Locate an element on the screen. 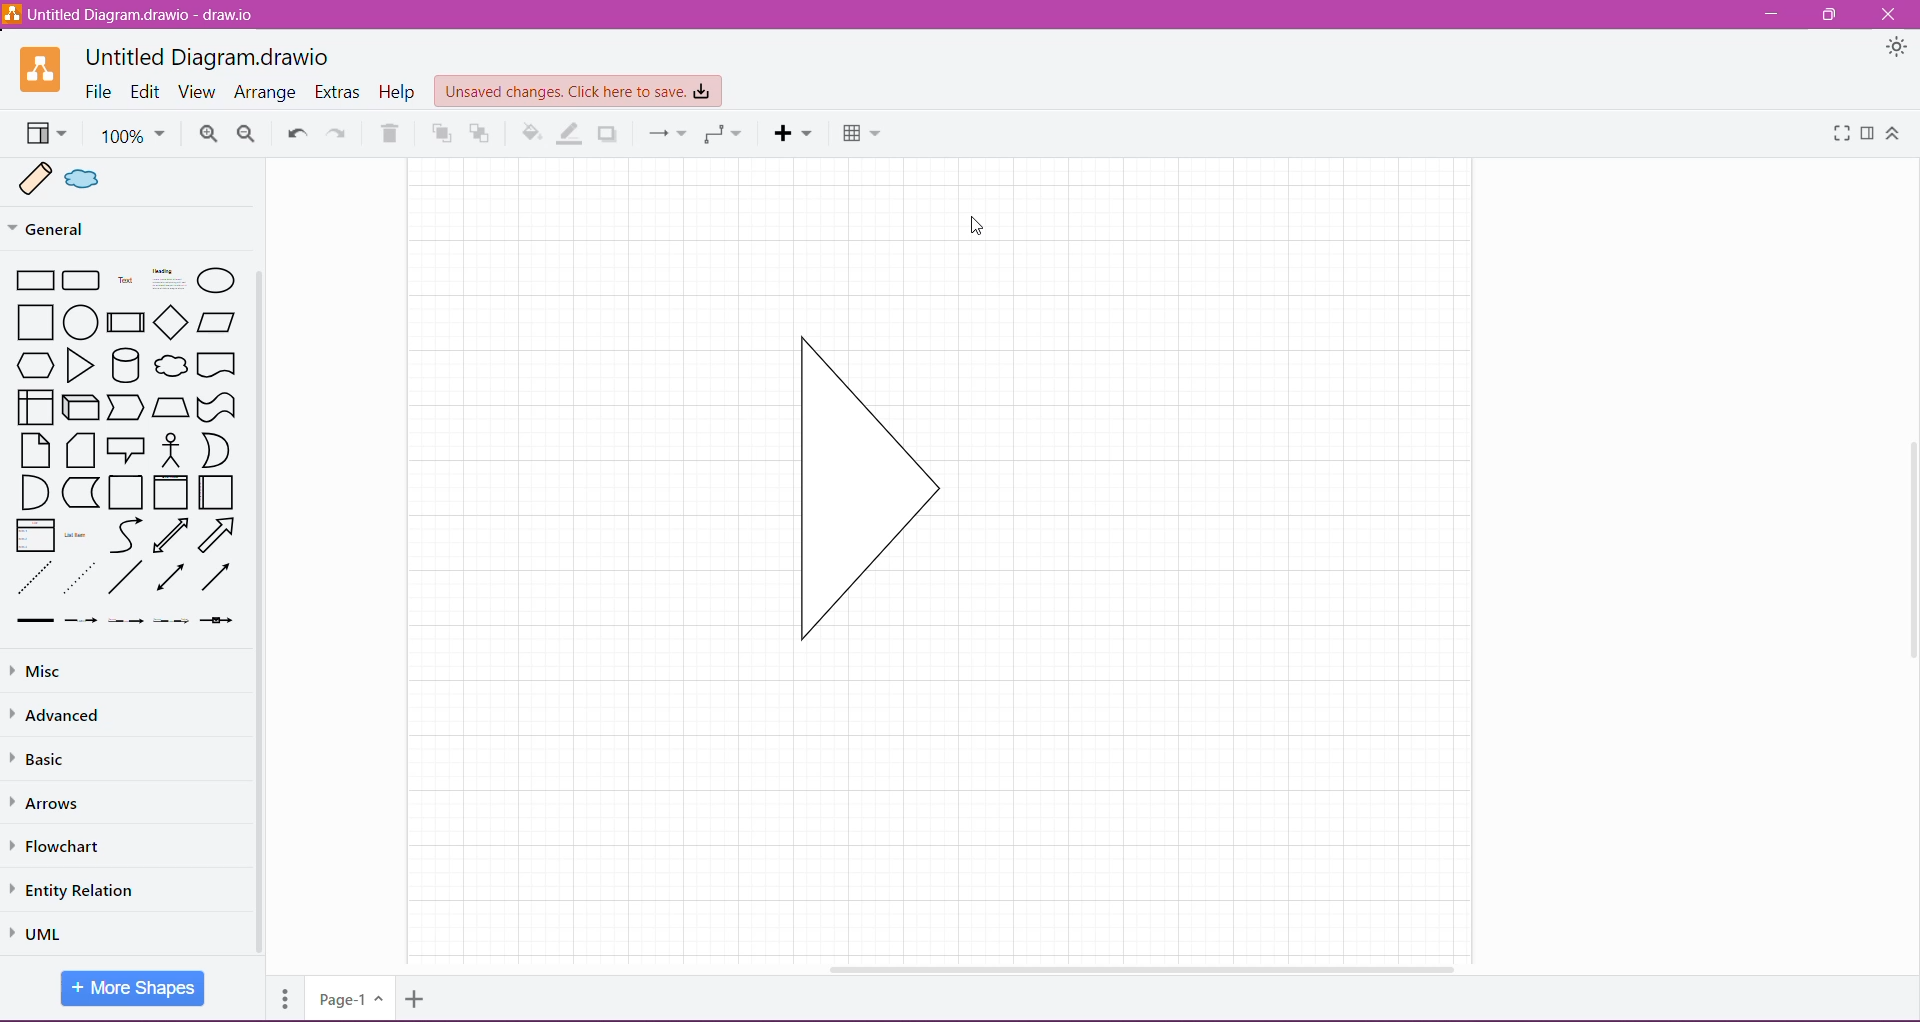  Waypoints is located at coordinates (723, 134).